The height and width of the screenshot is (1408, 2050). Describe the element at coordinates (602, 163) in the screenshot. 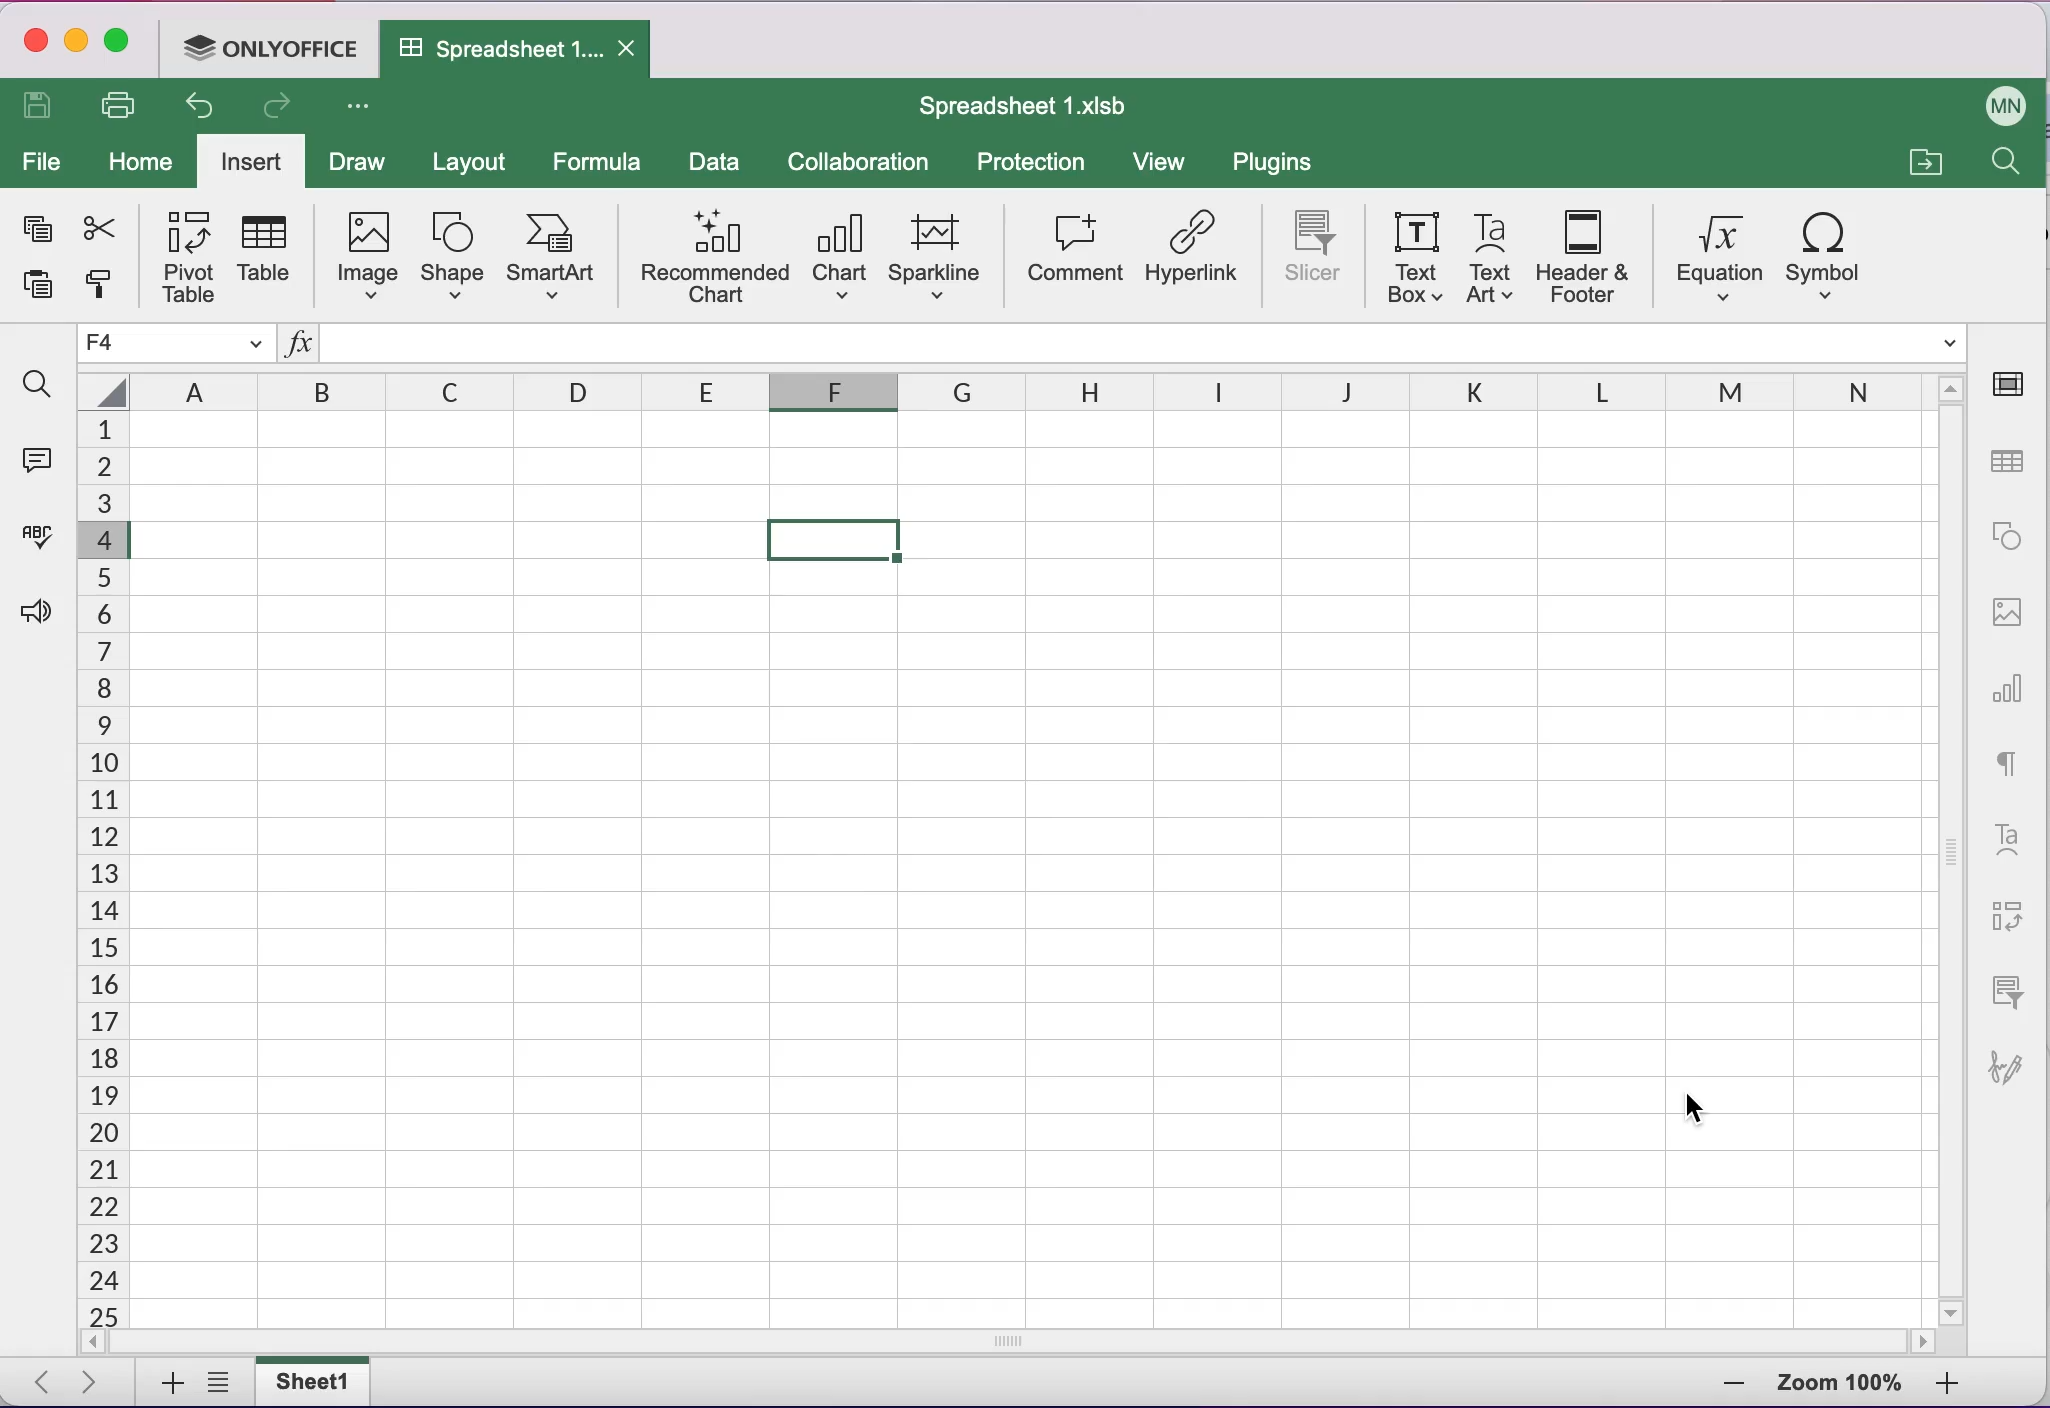

I see `formula` at that location.